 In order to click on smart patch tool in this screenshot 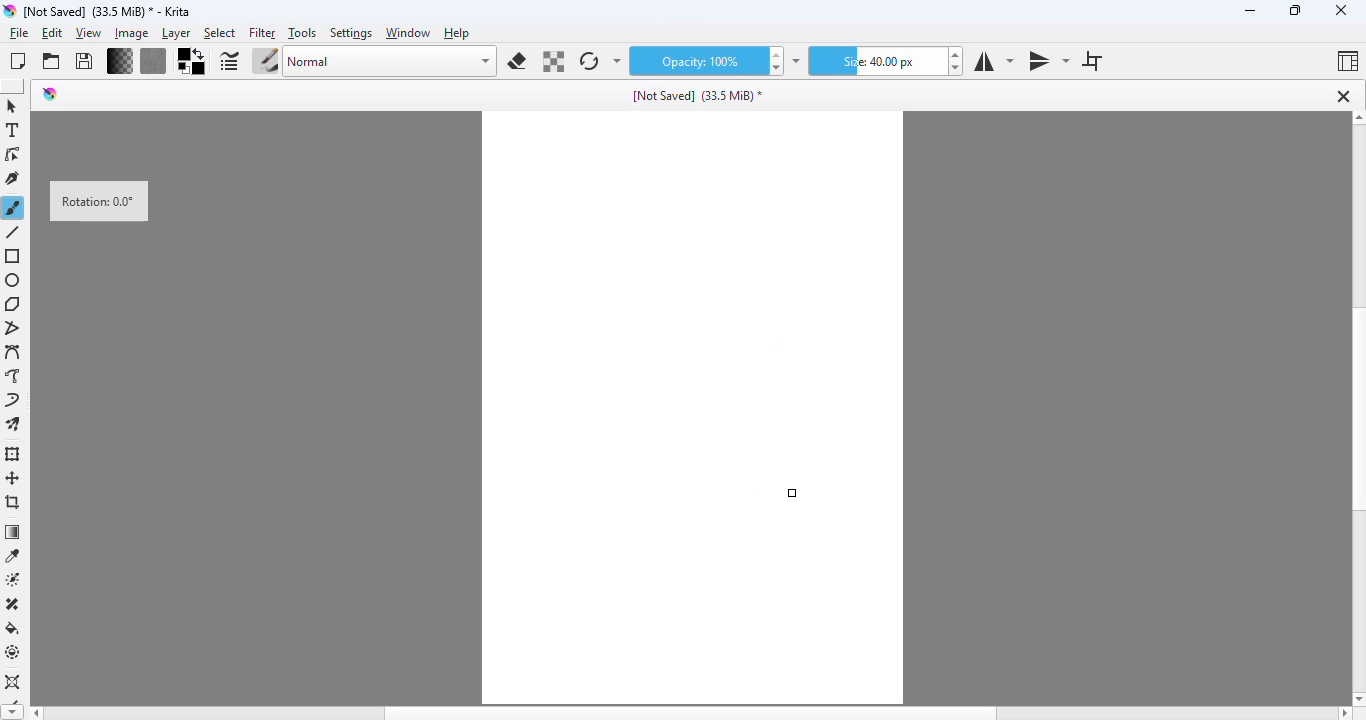, I will do `click(14, 605)`.